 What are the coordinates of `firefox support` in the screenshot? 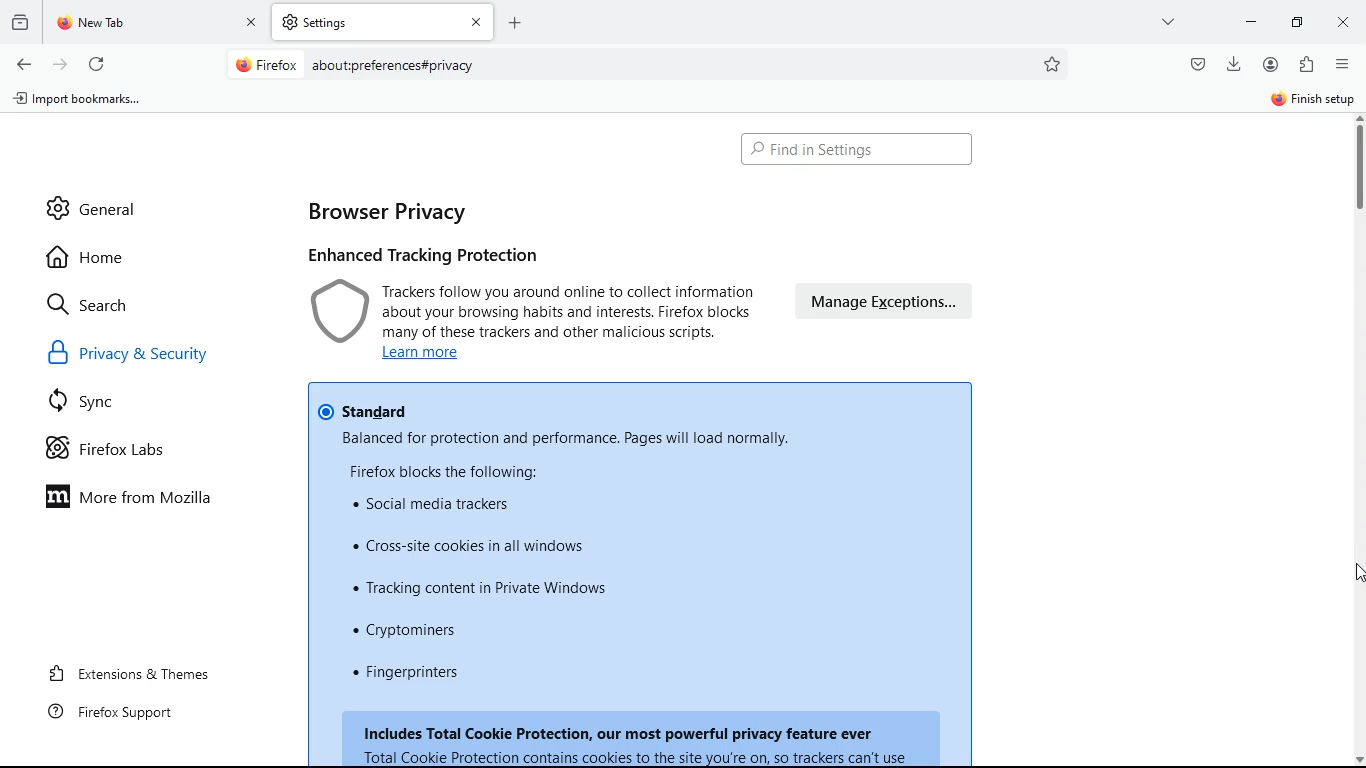 It's located at (124, 711).